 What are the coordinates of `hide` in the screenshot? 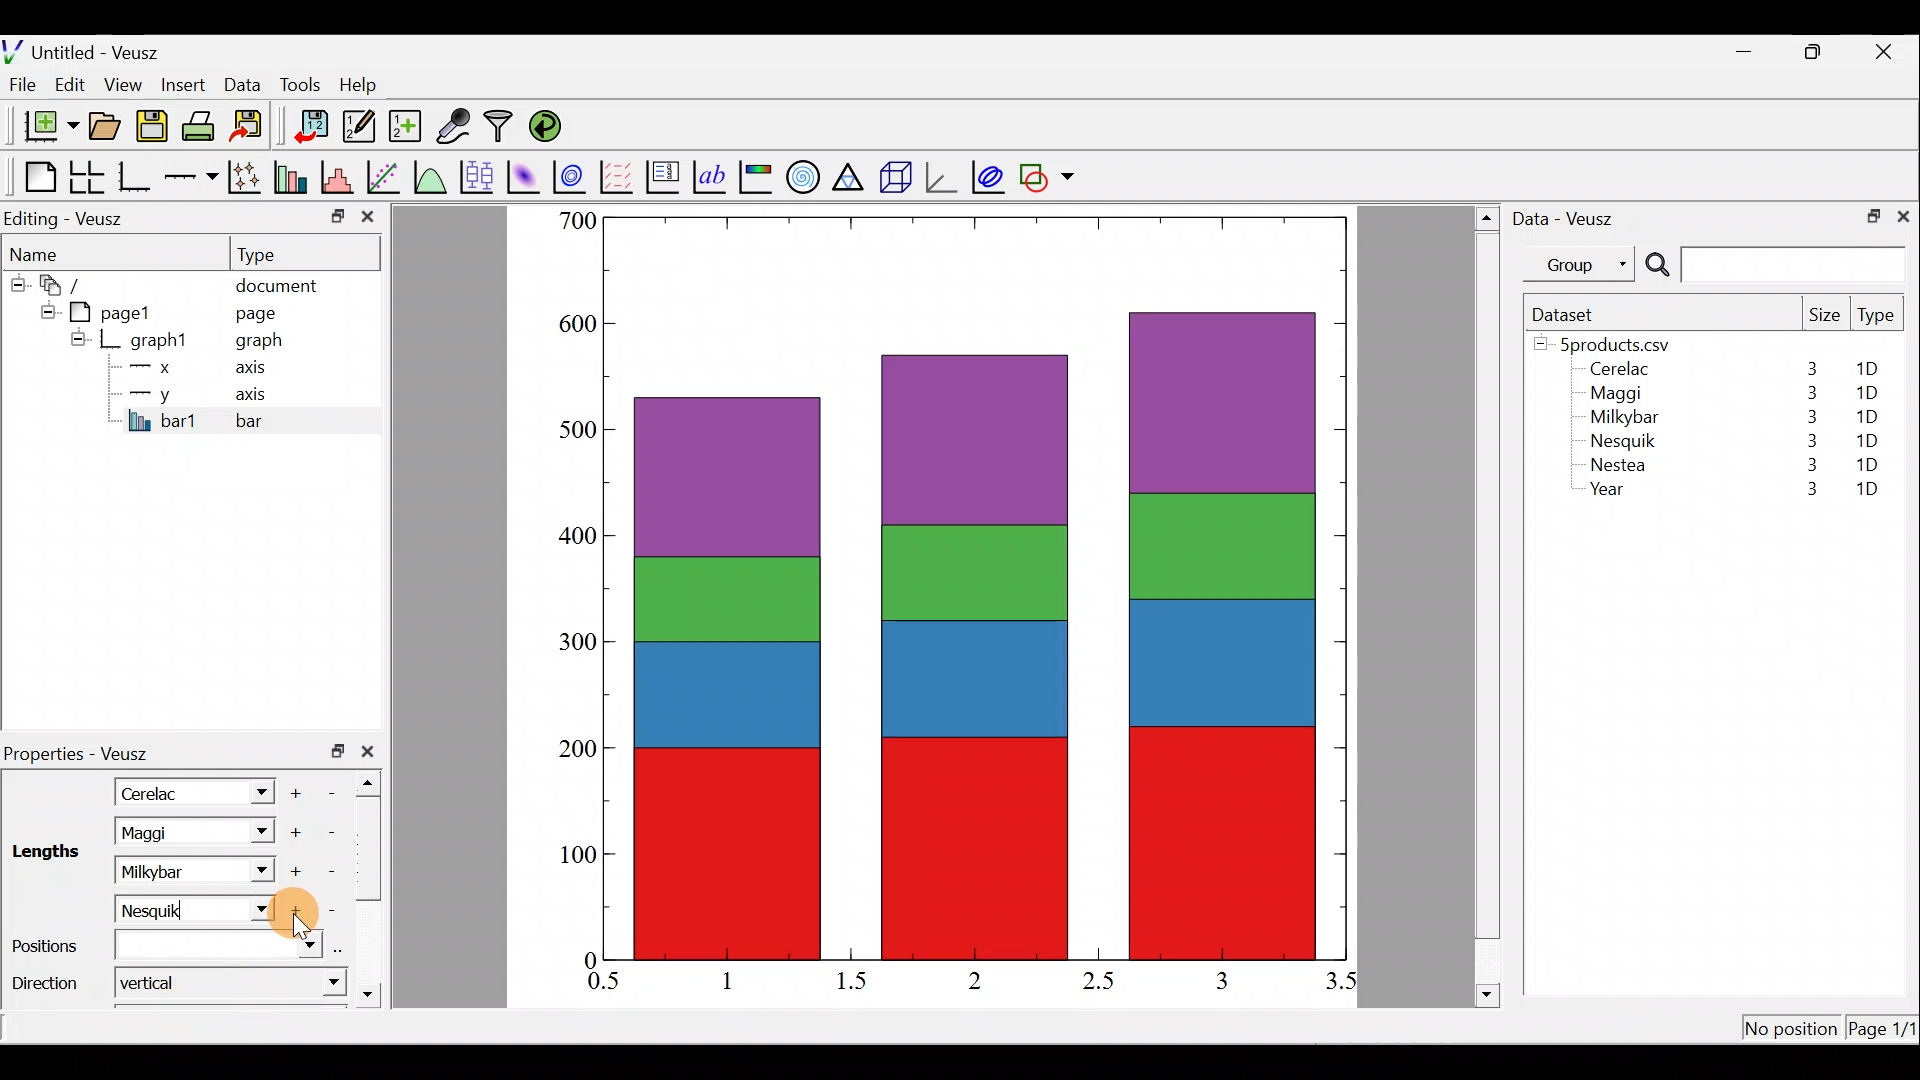 It's located at (78, 338).